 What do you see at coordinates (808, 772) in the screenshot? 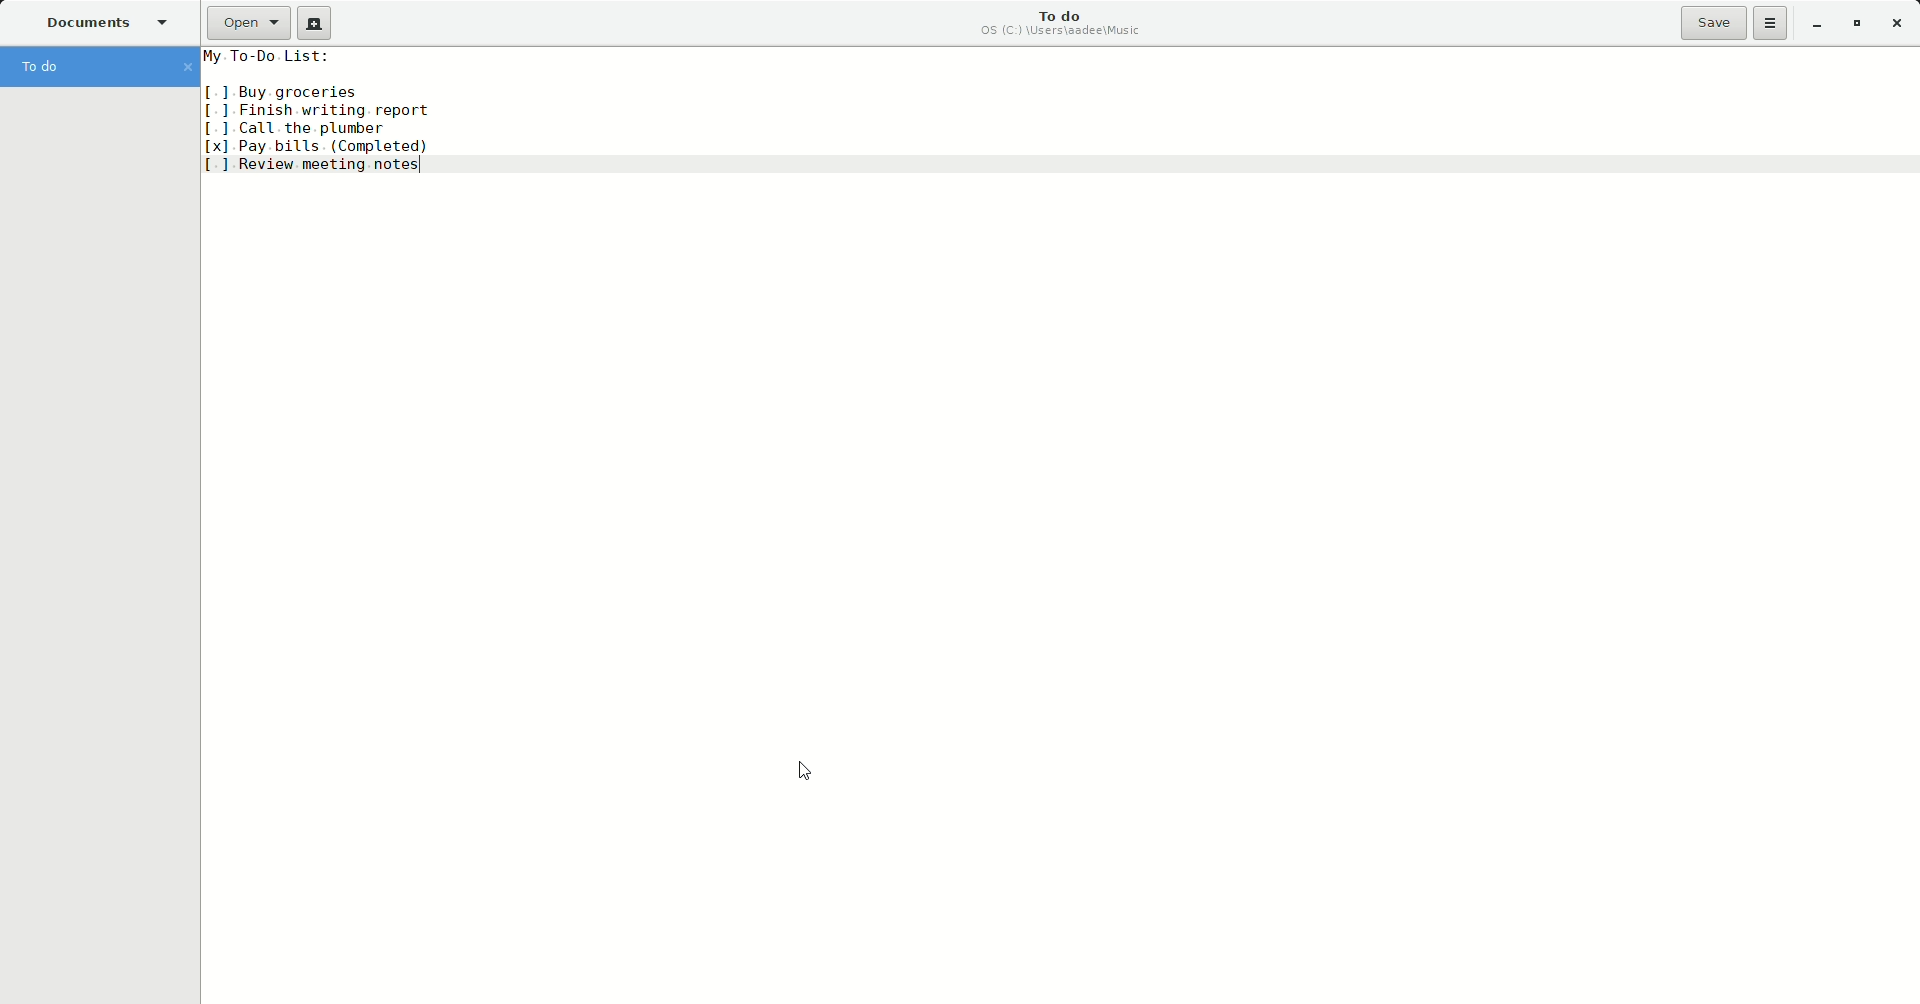
I see `Cursor` at bounding box center [808, 772].